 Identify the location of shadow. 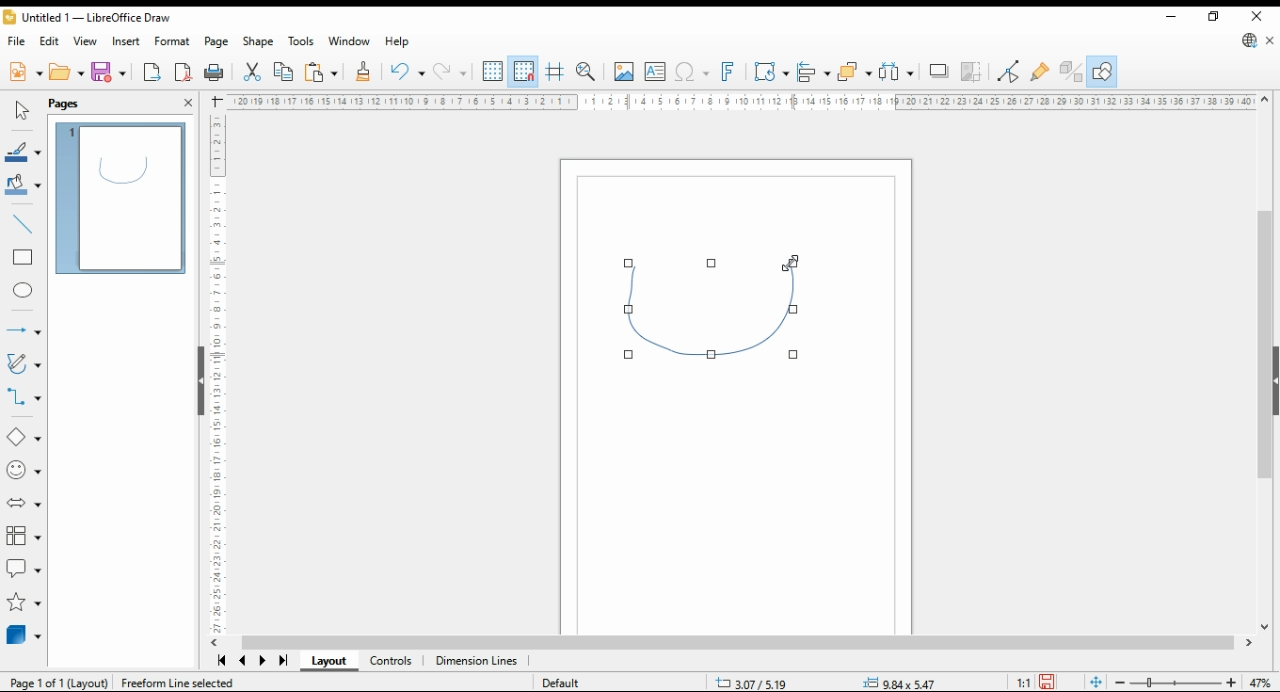
(938, 71).